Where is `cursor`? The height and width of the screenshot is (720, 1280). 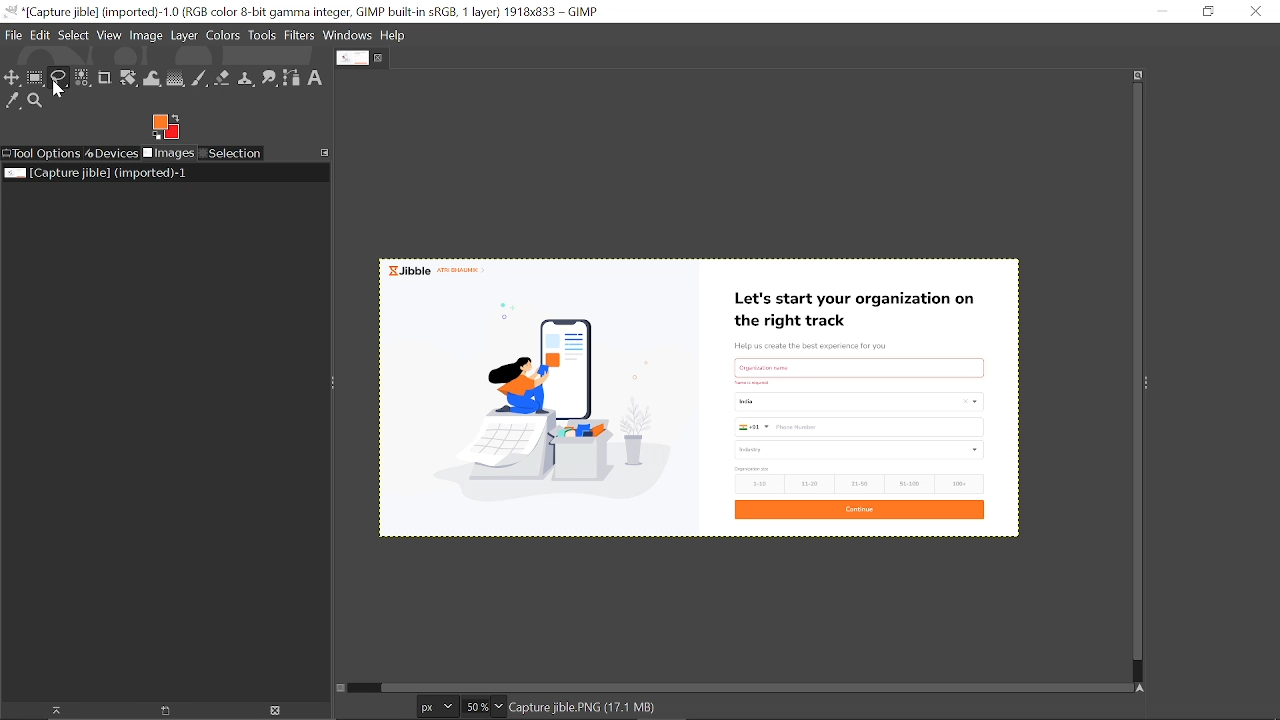 cursor is located at coordinates (59, 90).